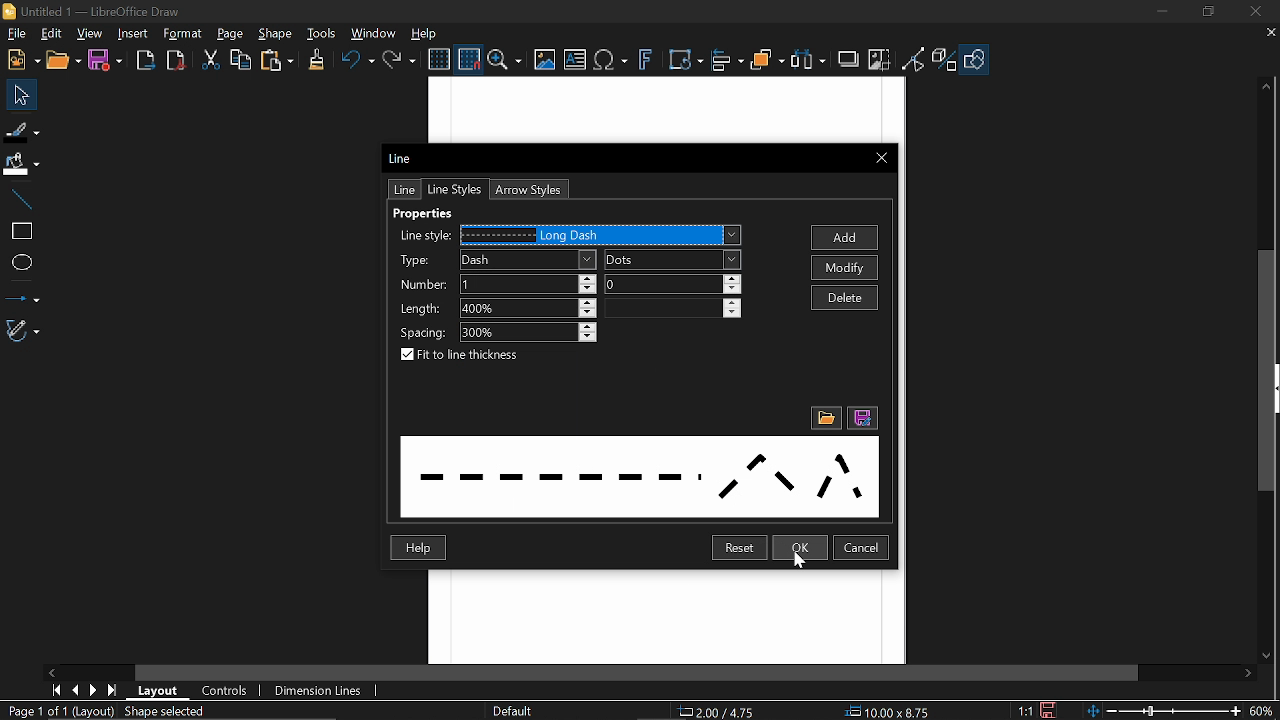 The height and width of the screenshot is (720, 1280). Describe the element at coordinates (16, 33) in the screenshot. I see `File` at that location.